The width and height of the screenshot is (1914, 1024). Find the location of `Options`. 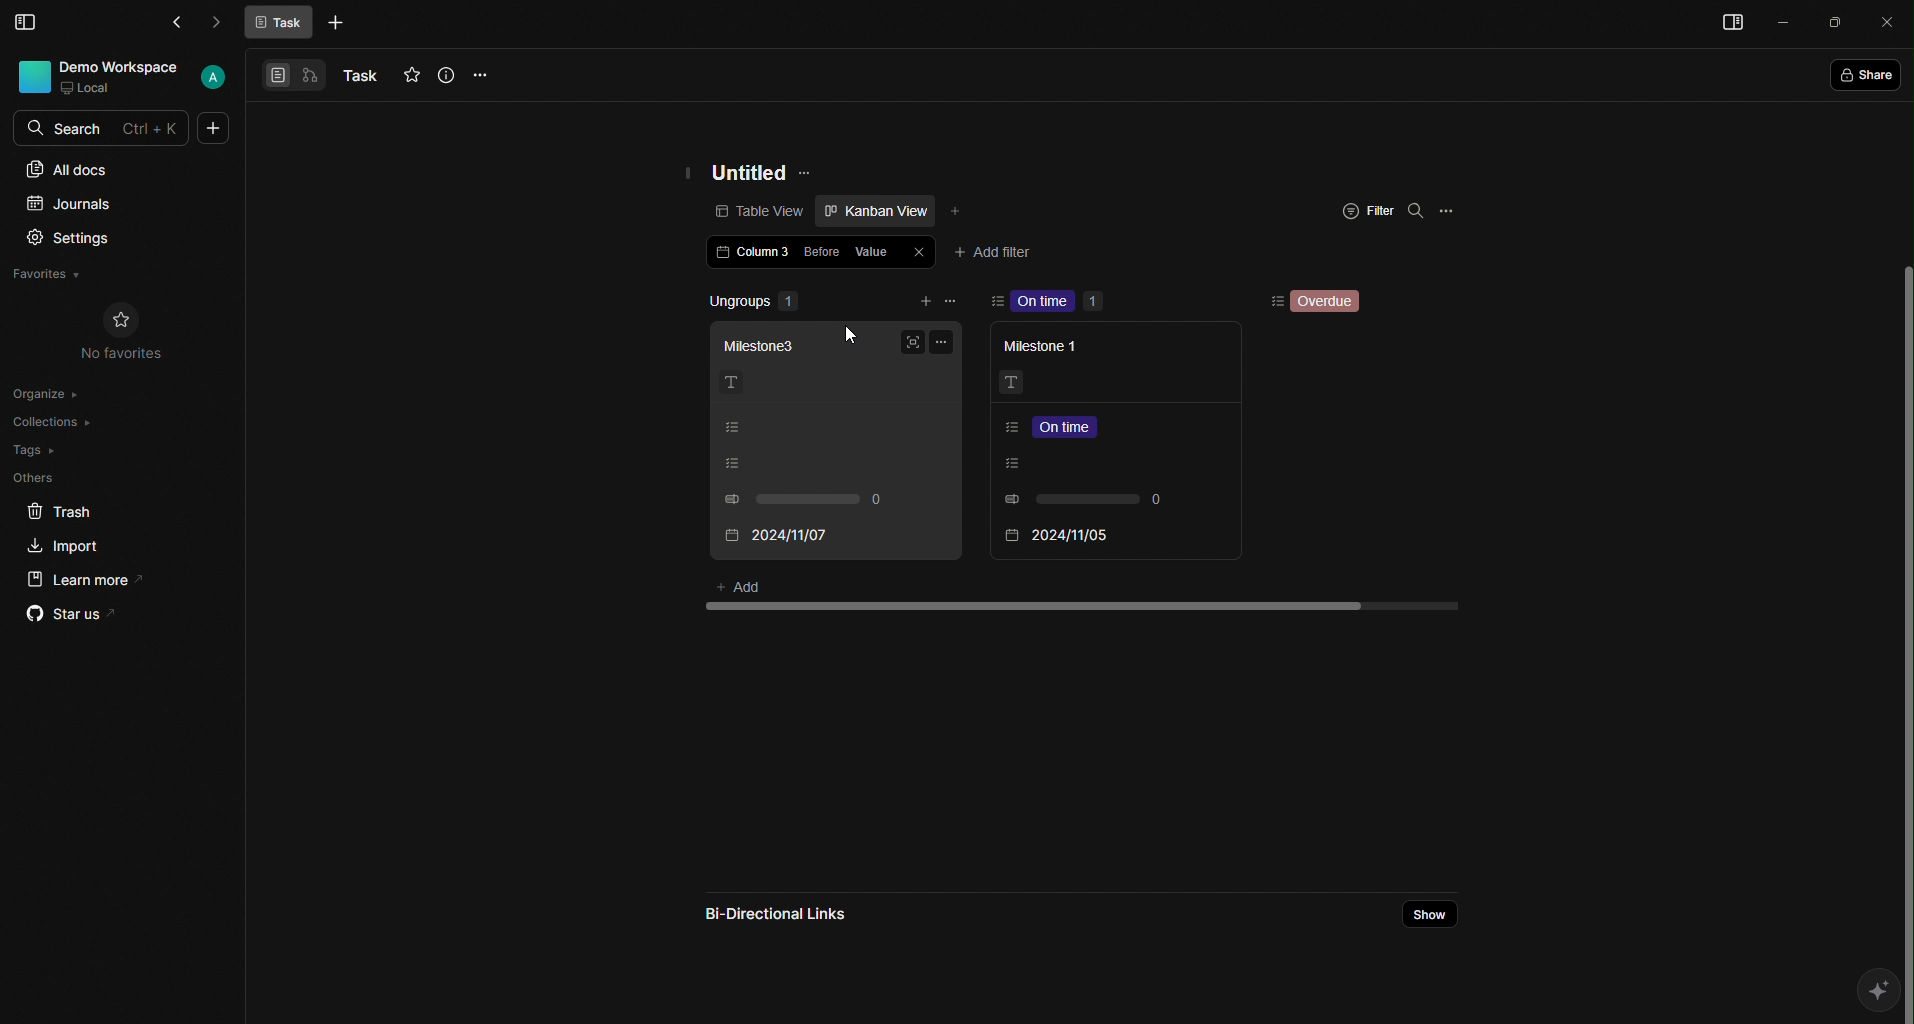

Options is located at coordinates (1447, 211).